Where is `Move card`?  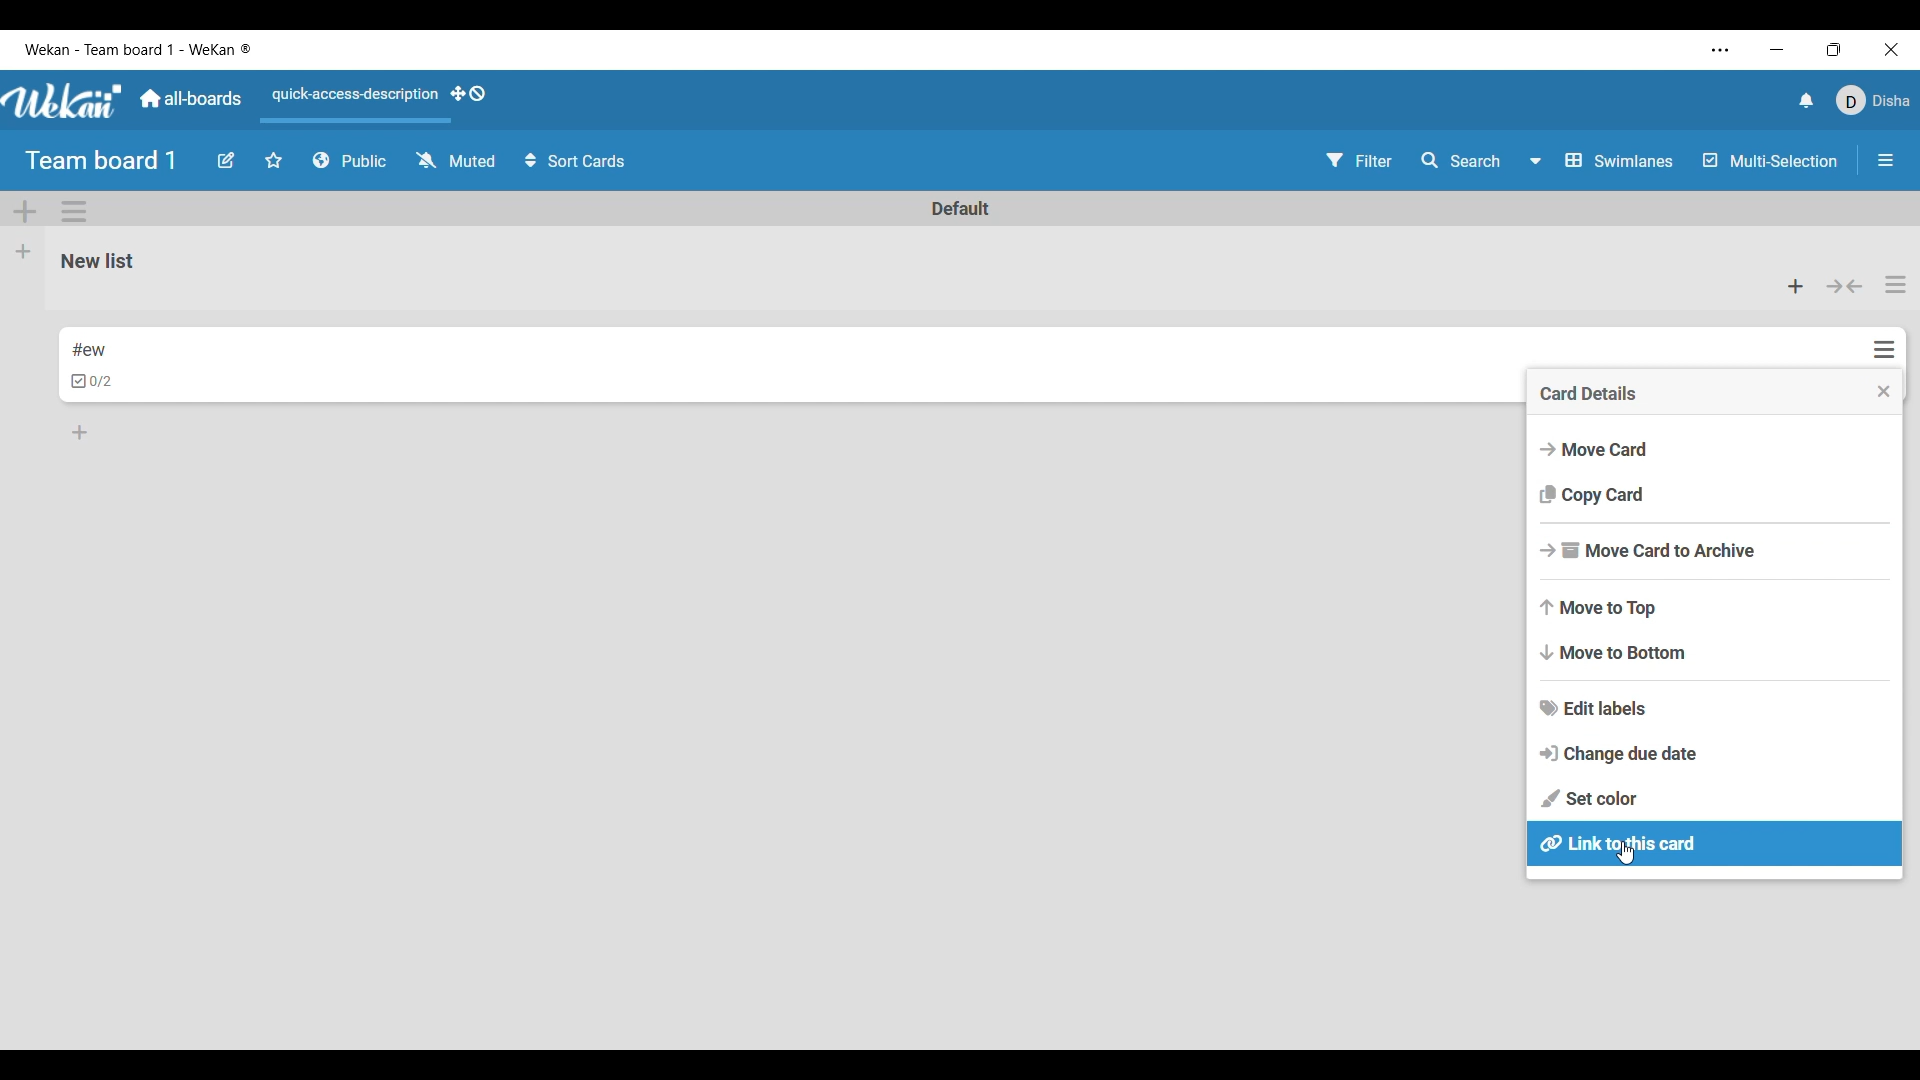 Move card is located at coordinates (1716, 449).